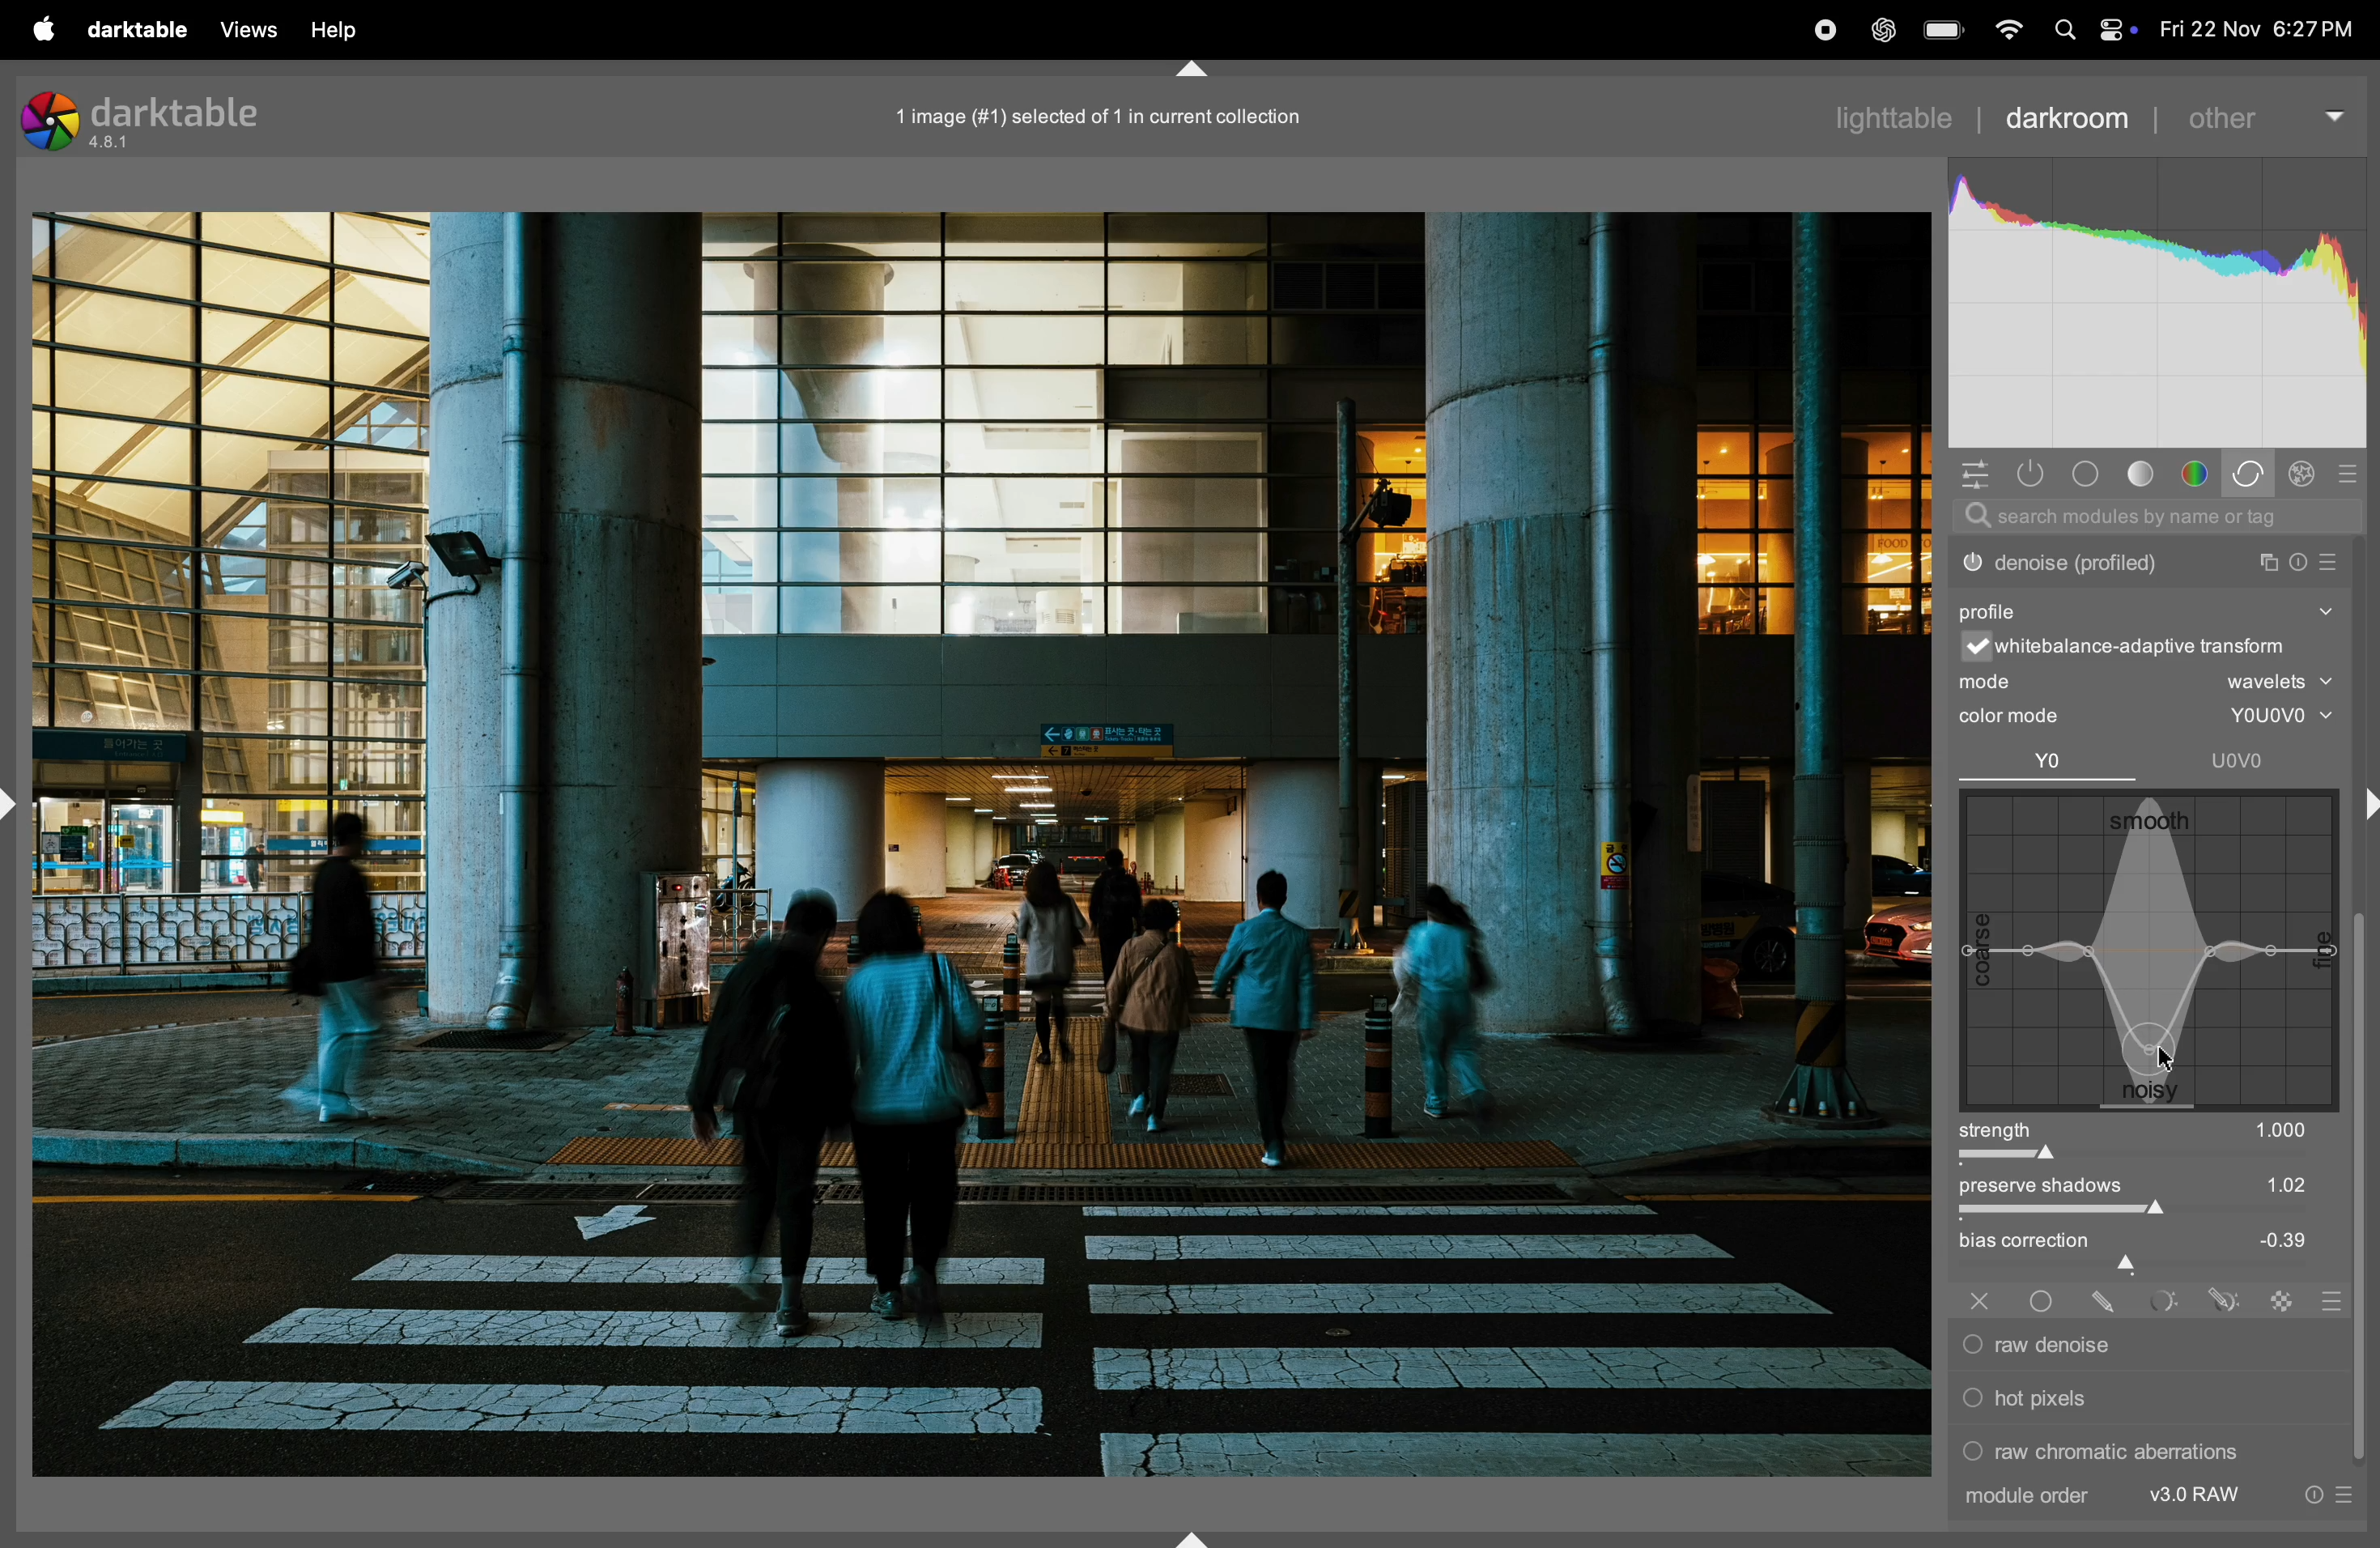 The image size is (2380, 1548). What do you see at coordinates (2145, 1196) in the screenshot?
I see `preserve shadows` at bounding box center [2145, 1196].